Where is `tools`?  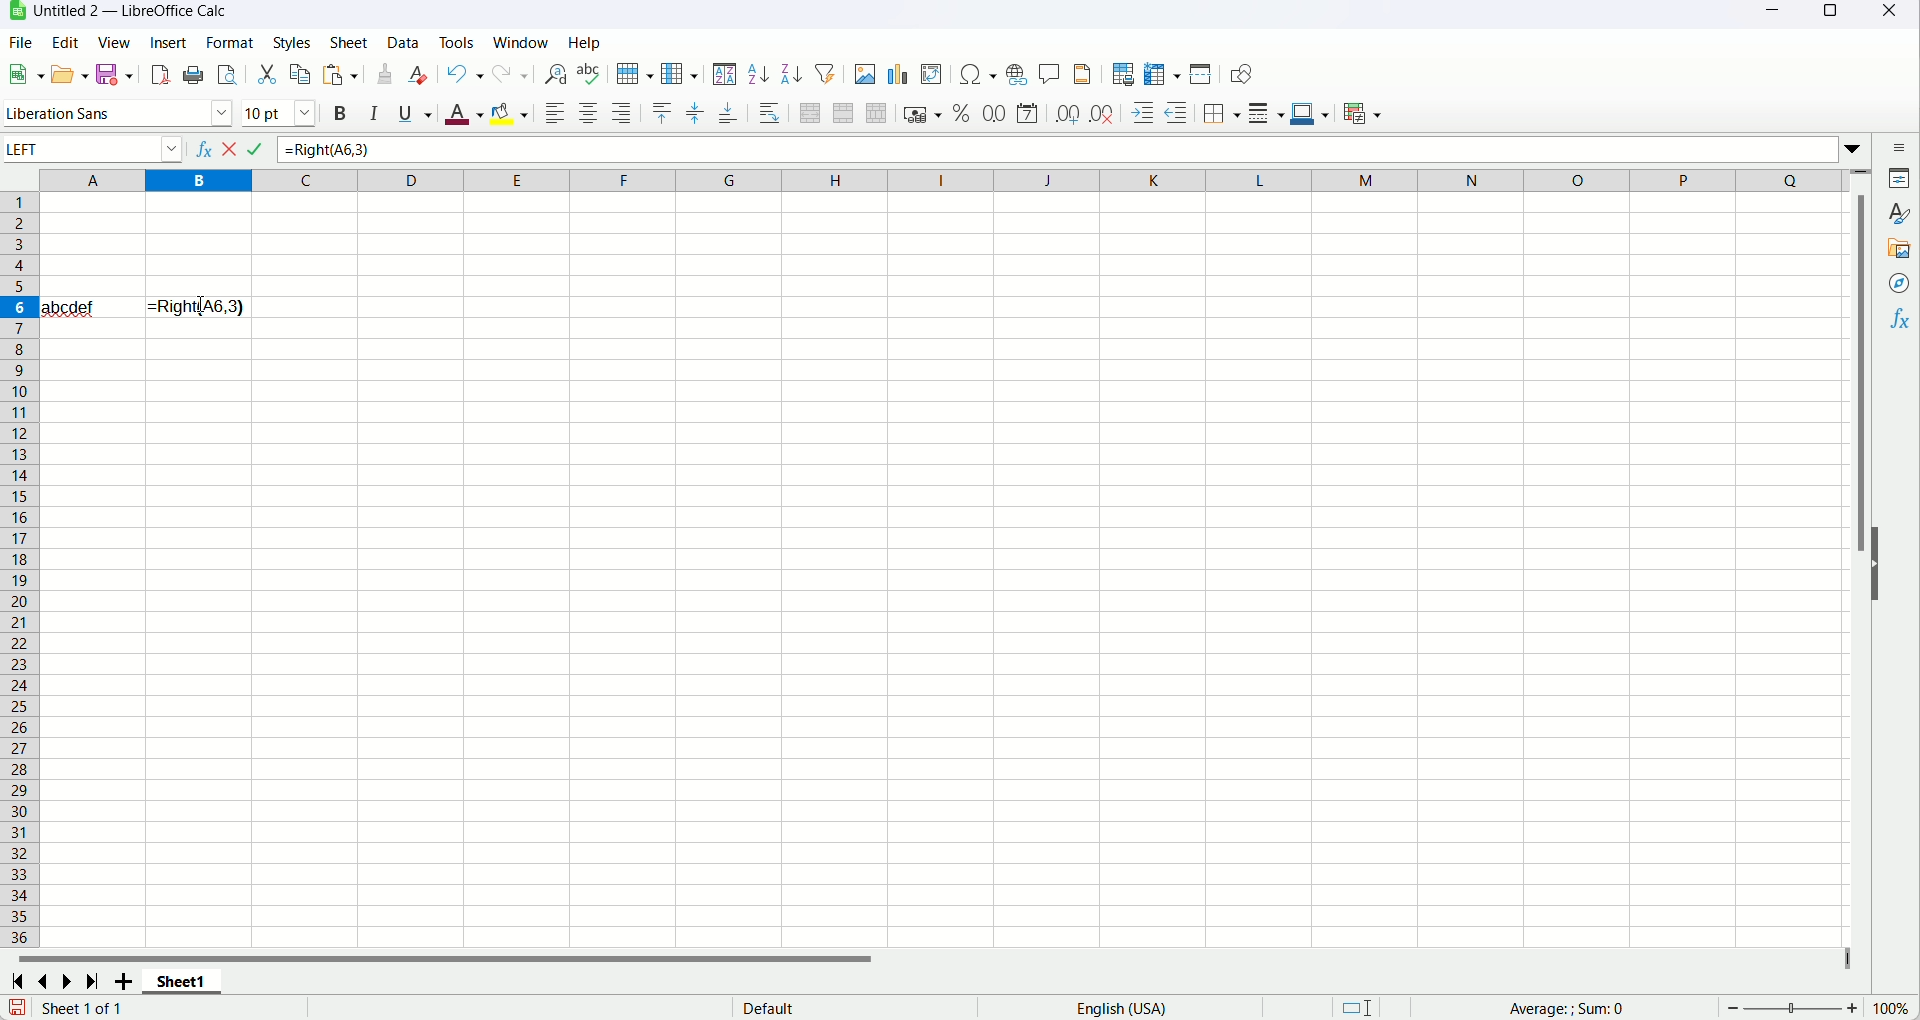 tools is located at coordinates (458, 42).